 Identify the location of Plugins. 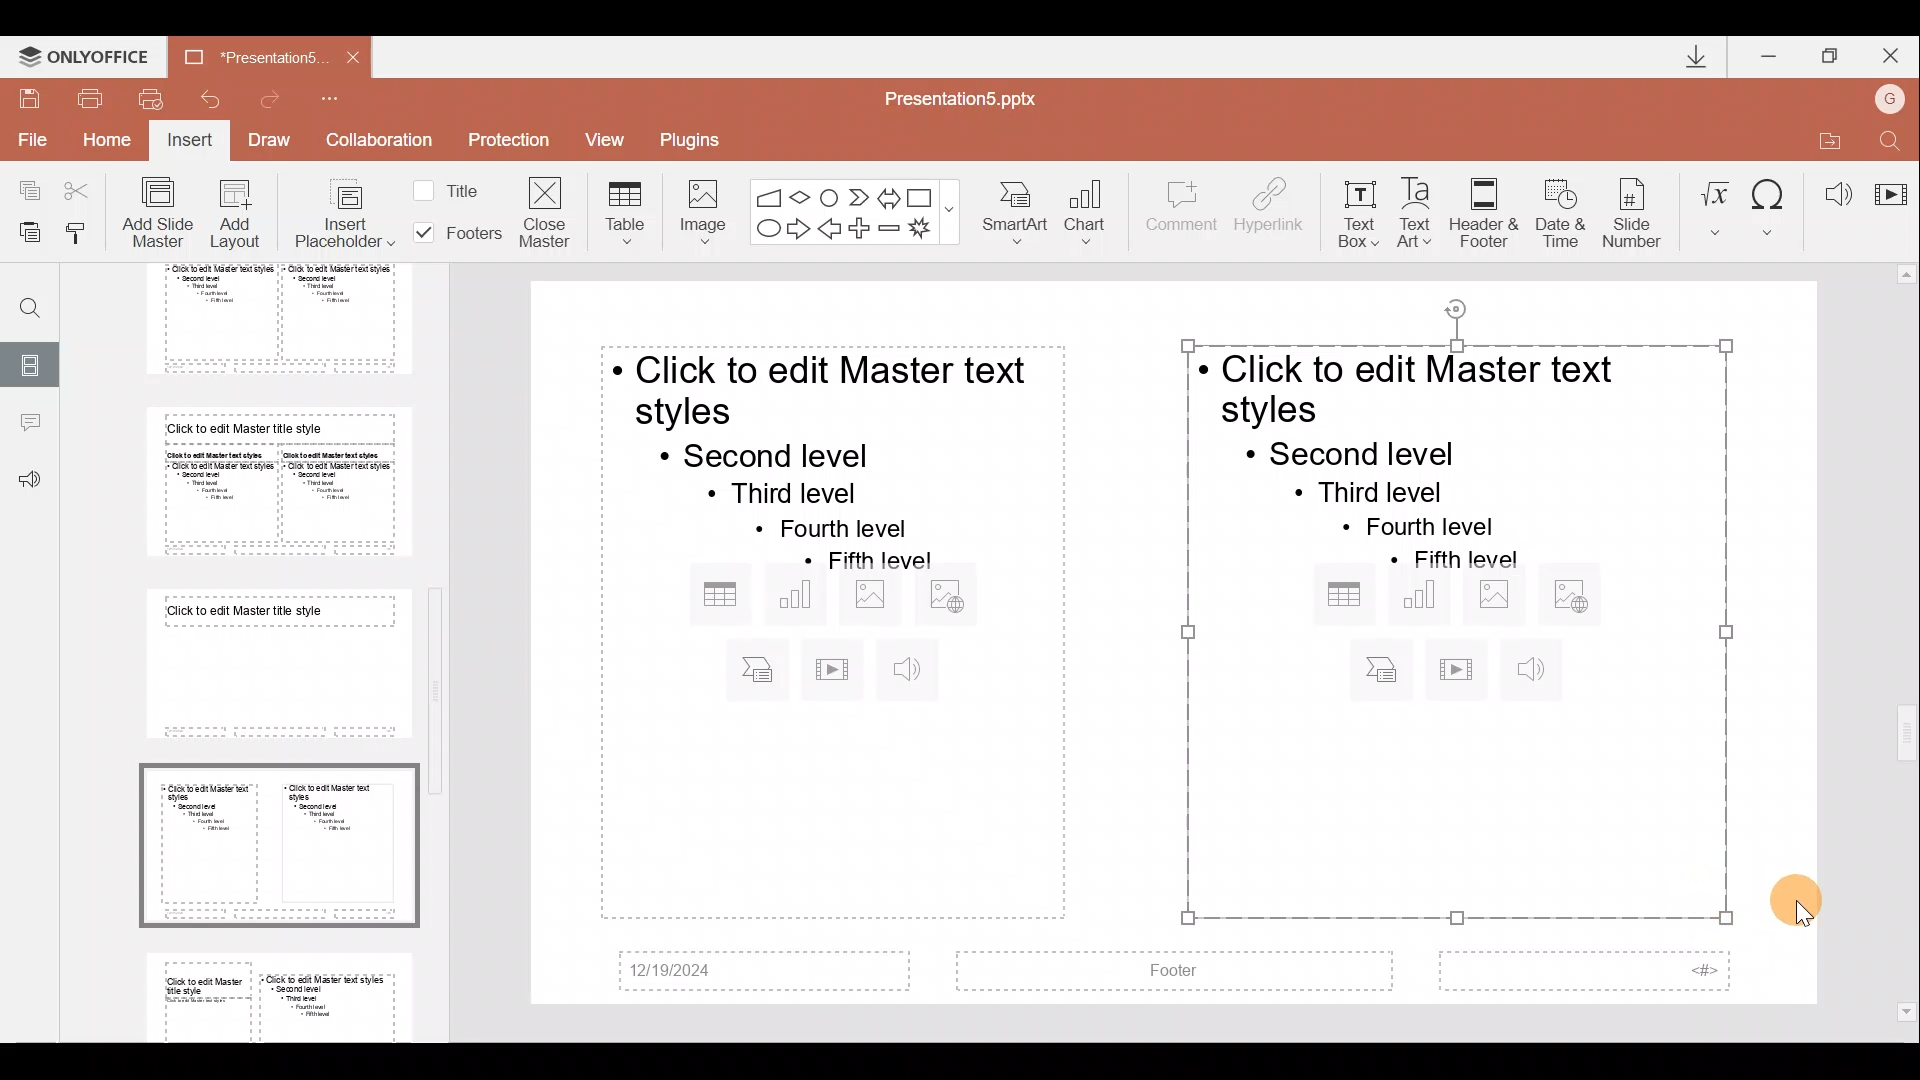
(697, 137).